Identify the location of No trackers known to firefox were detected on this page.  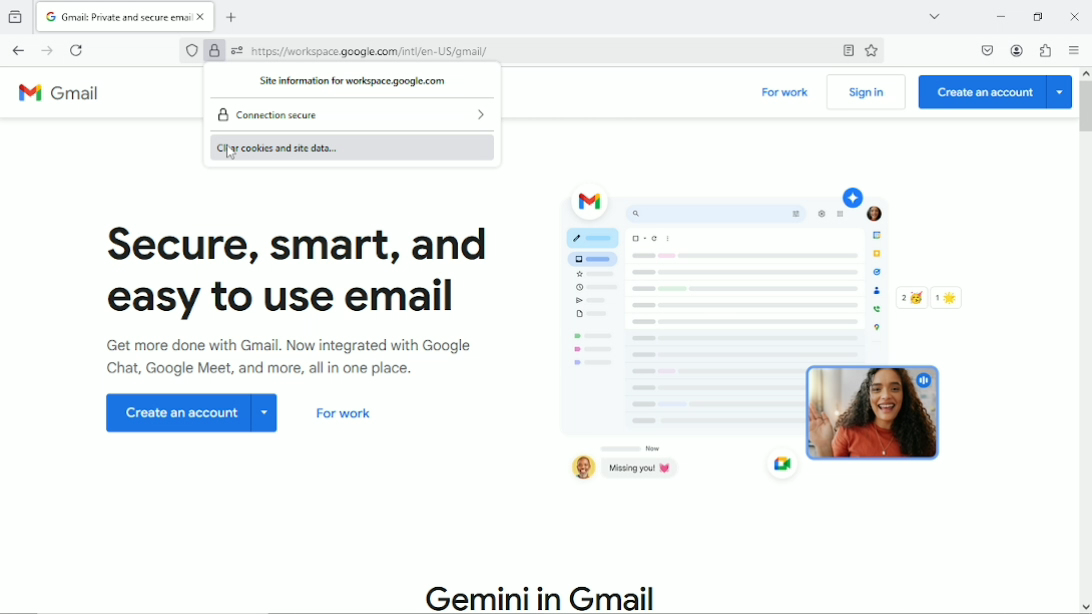
(190, 51).